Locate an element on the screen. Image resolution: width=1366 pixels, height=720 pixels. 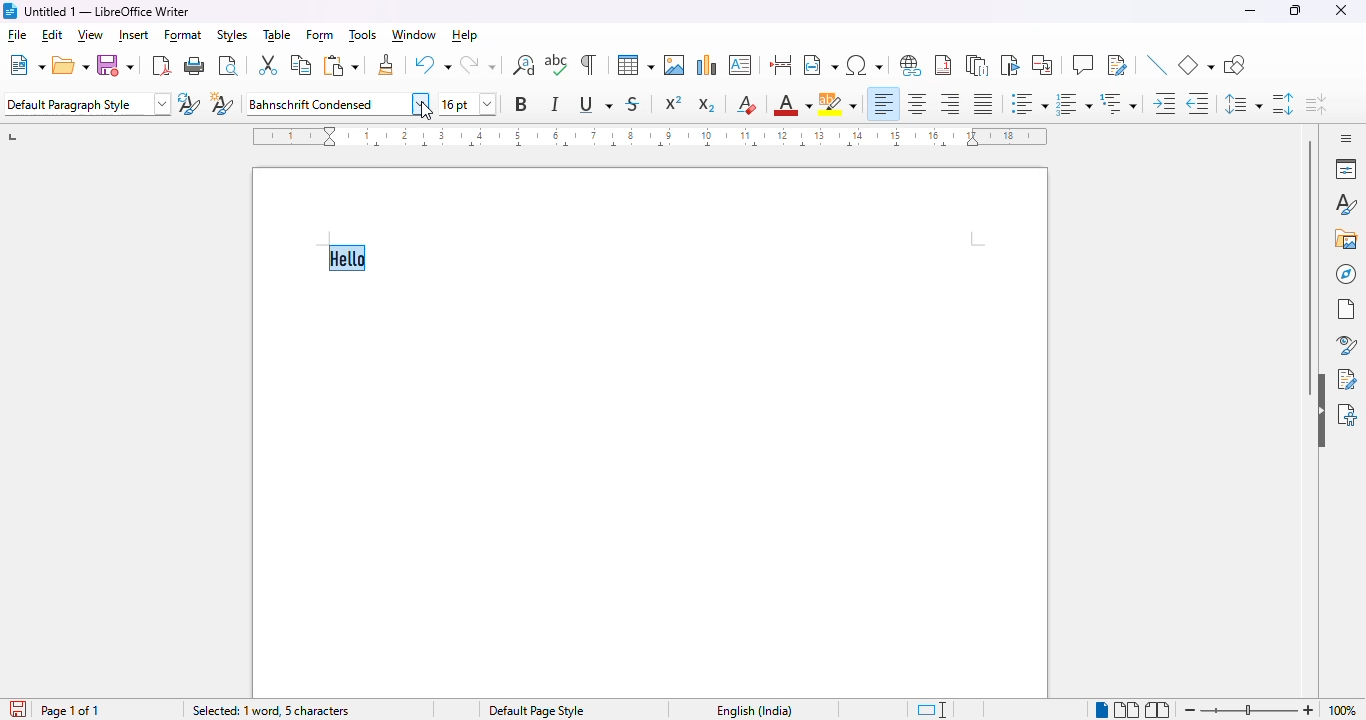
redo is located at coordinates (478, 65).